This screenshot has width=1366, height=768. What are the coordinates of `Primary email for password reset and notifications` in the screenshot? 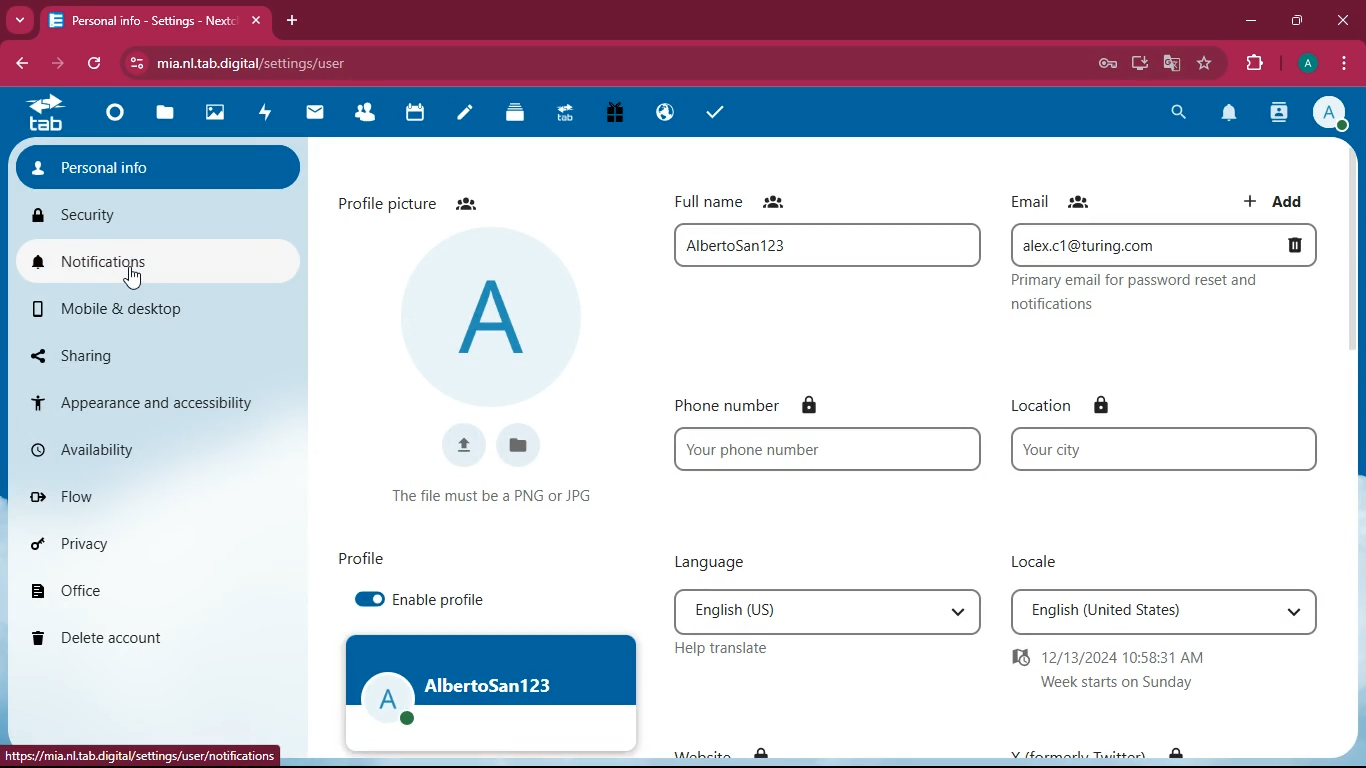 It's located at (1145, 294).